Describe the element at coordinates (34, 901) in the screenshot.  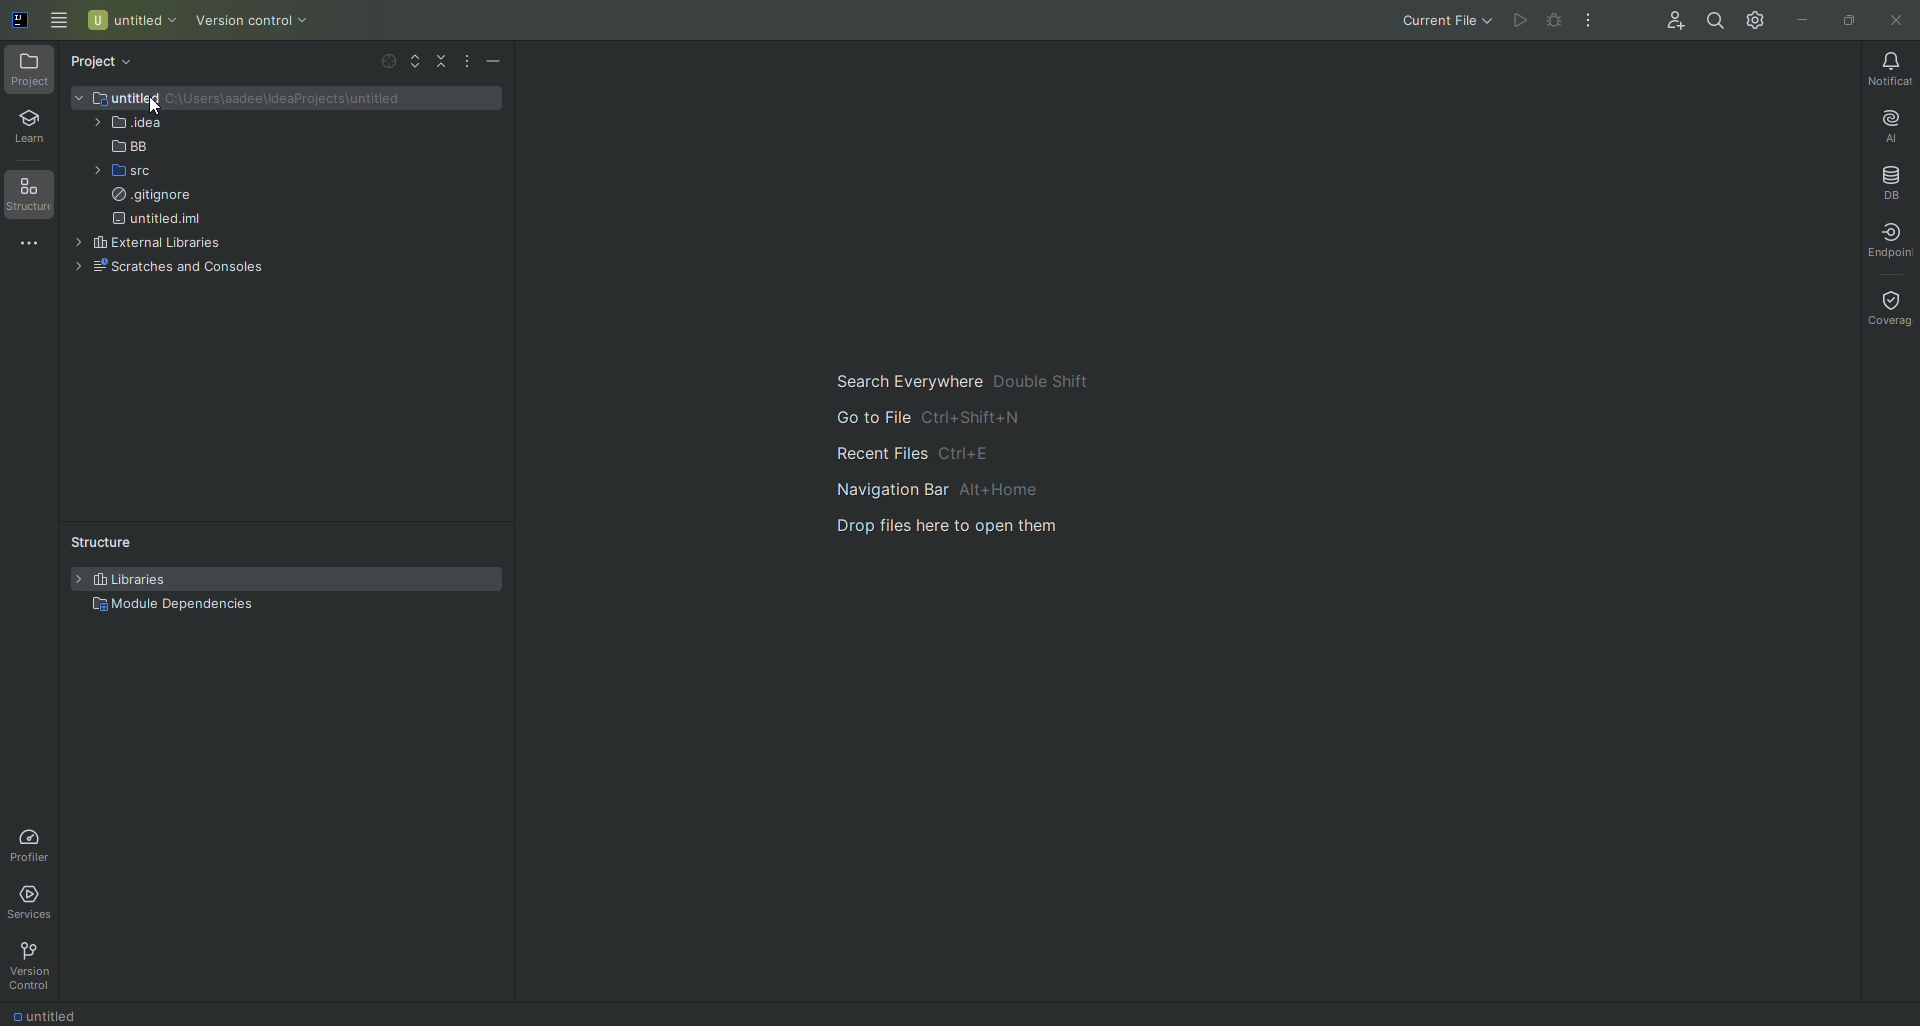
I see `Services` at that location.